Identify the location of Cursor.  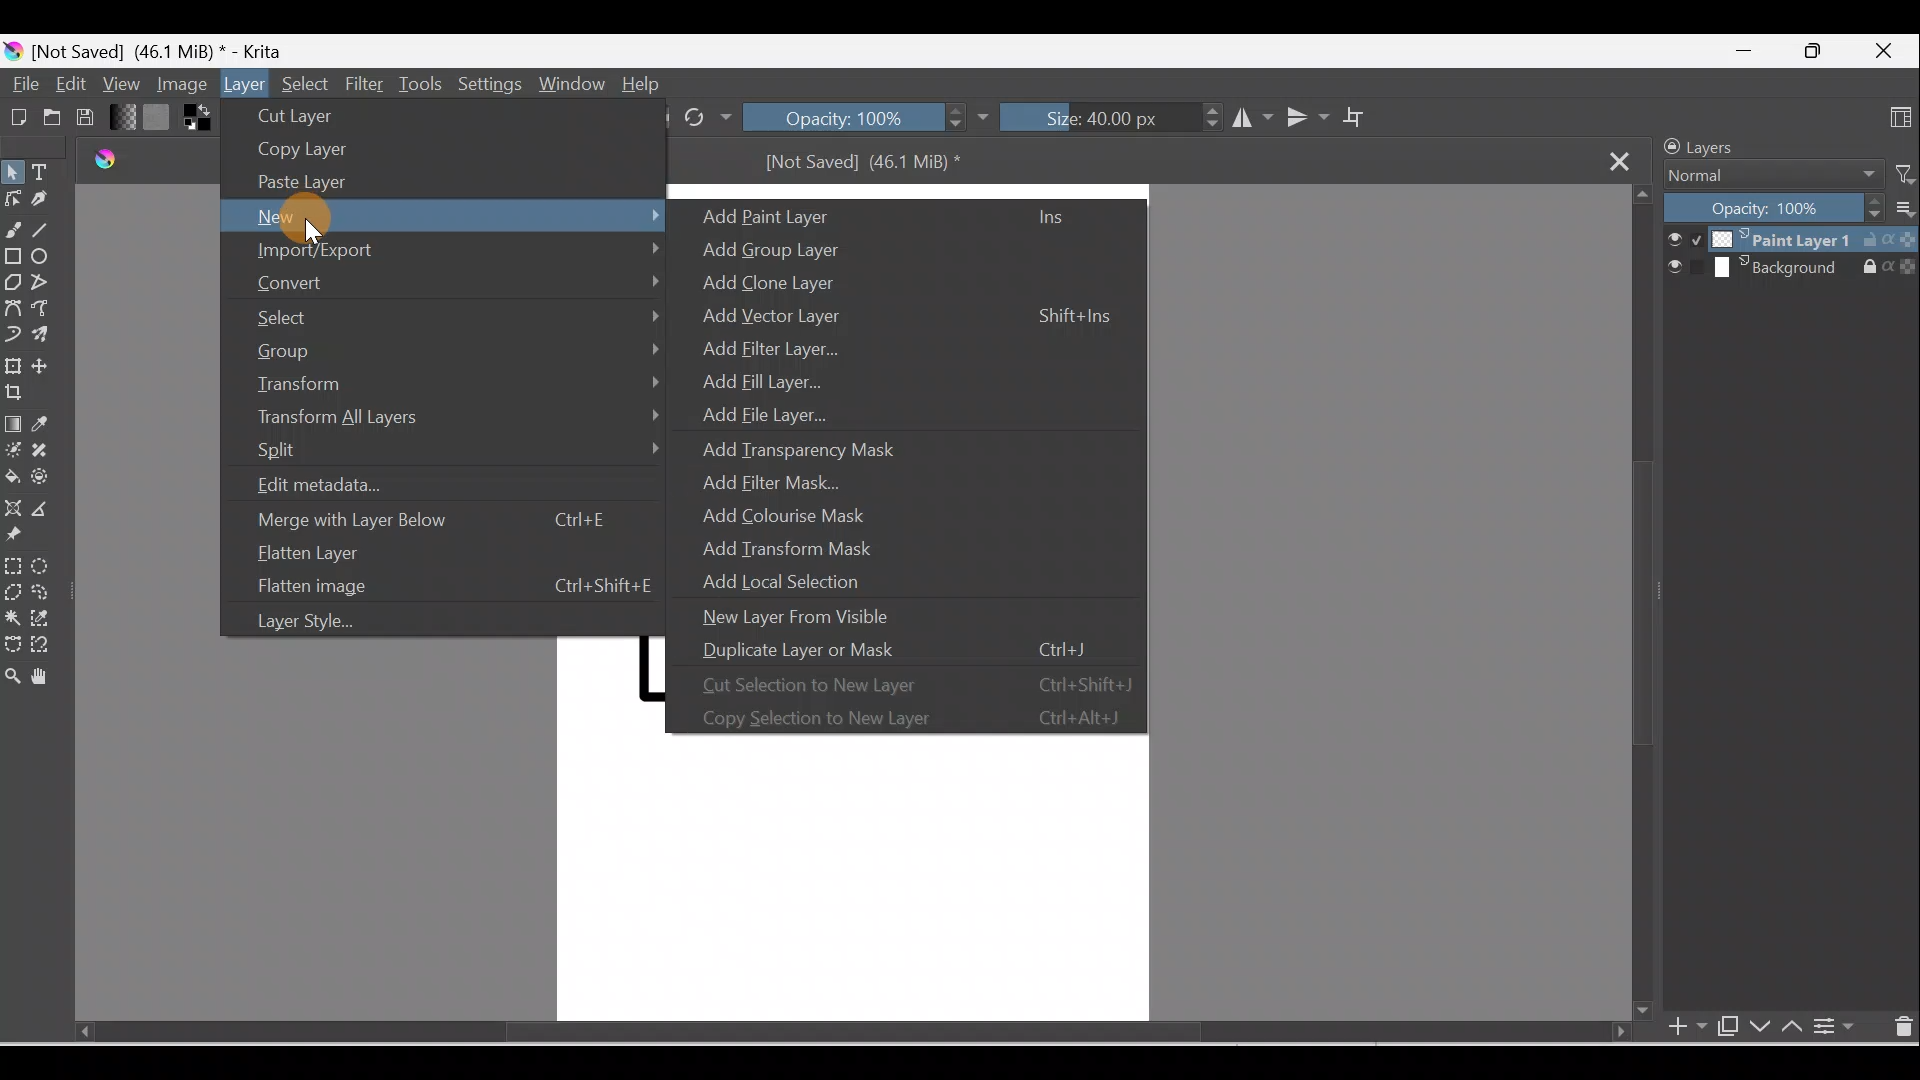
(313, 217).